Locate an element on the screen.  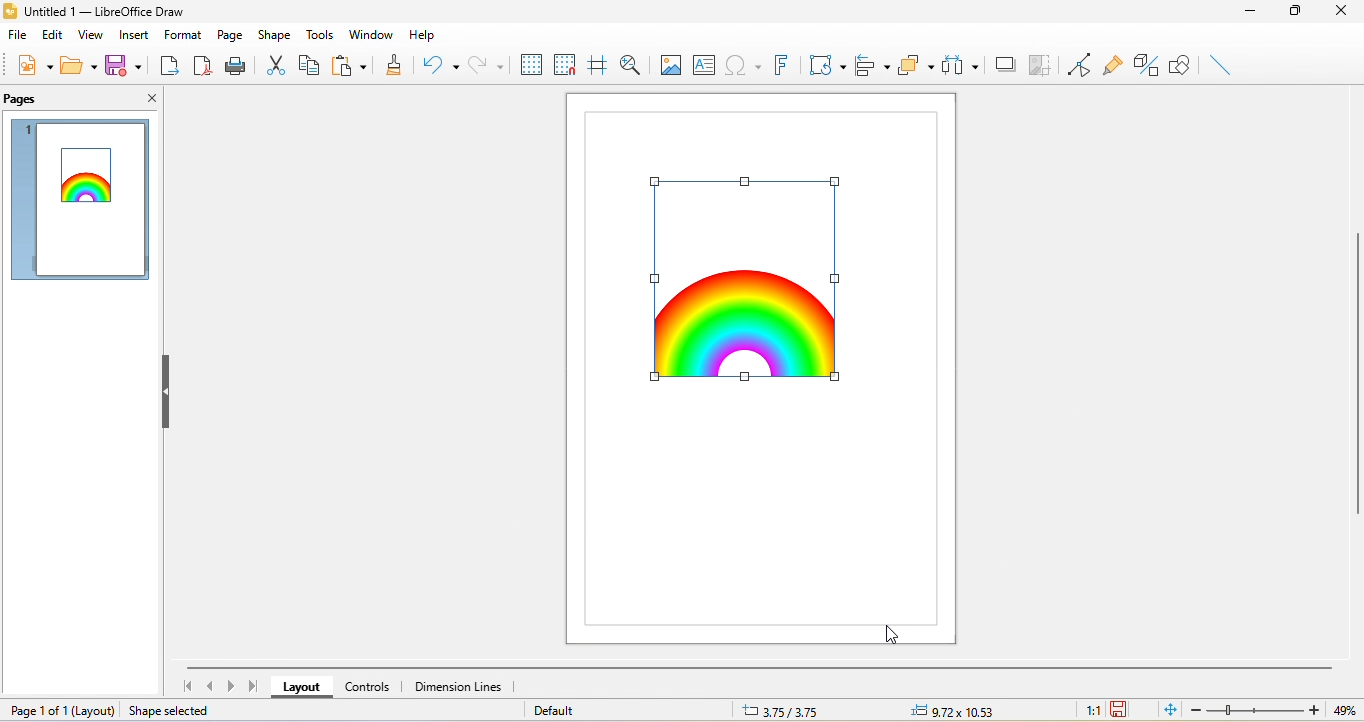
cursor is located at coordinates (894, 634).